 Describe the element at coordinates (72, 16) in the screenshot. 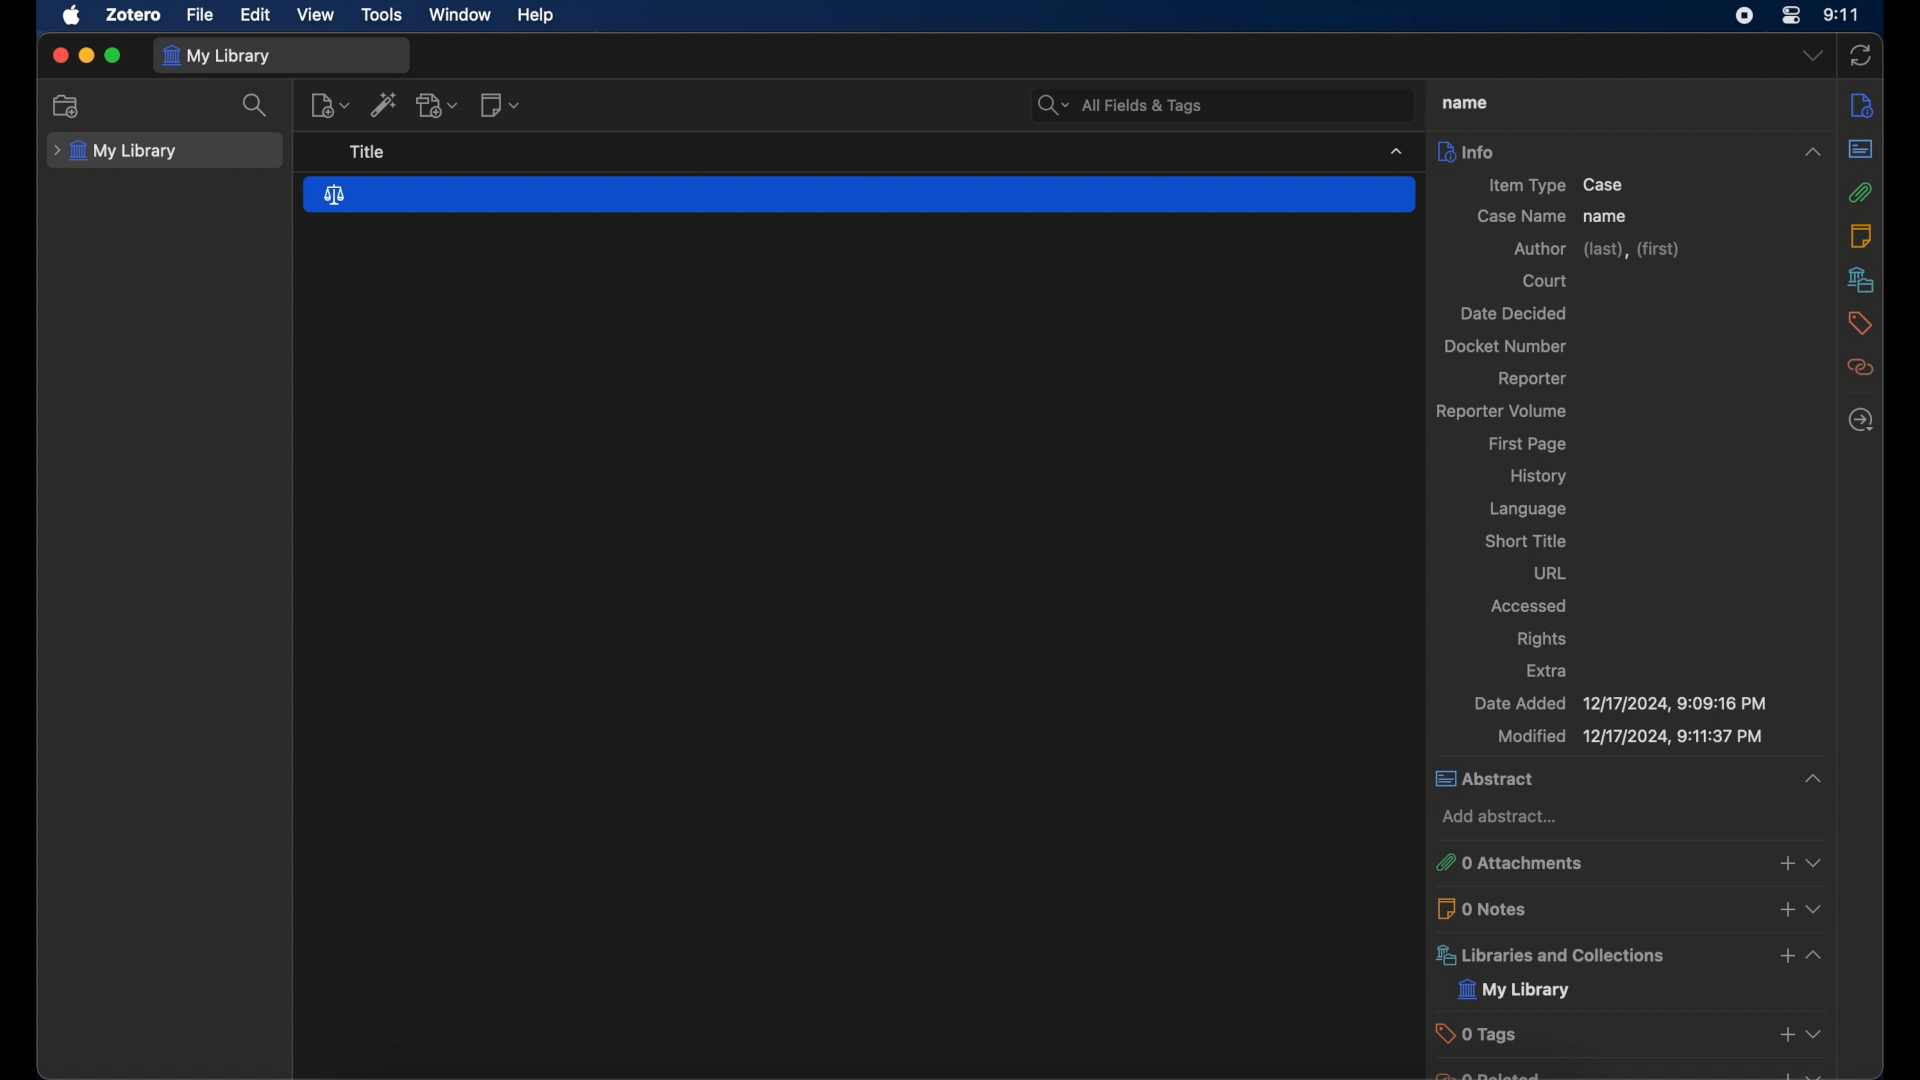

I see `apple icon` at that location.